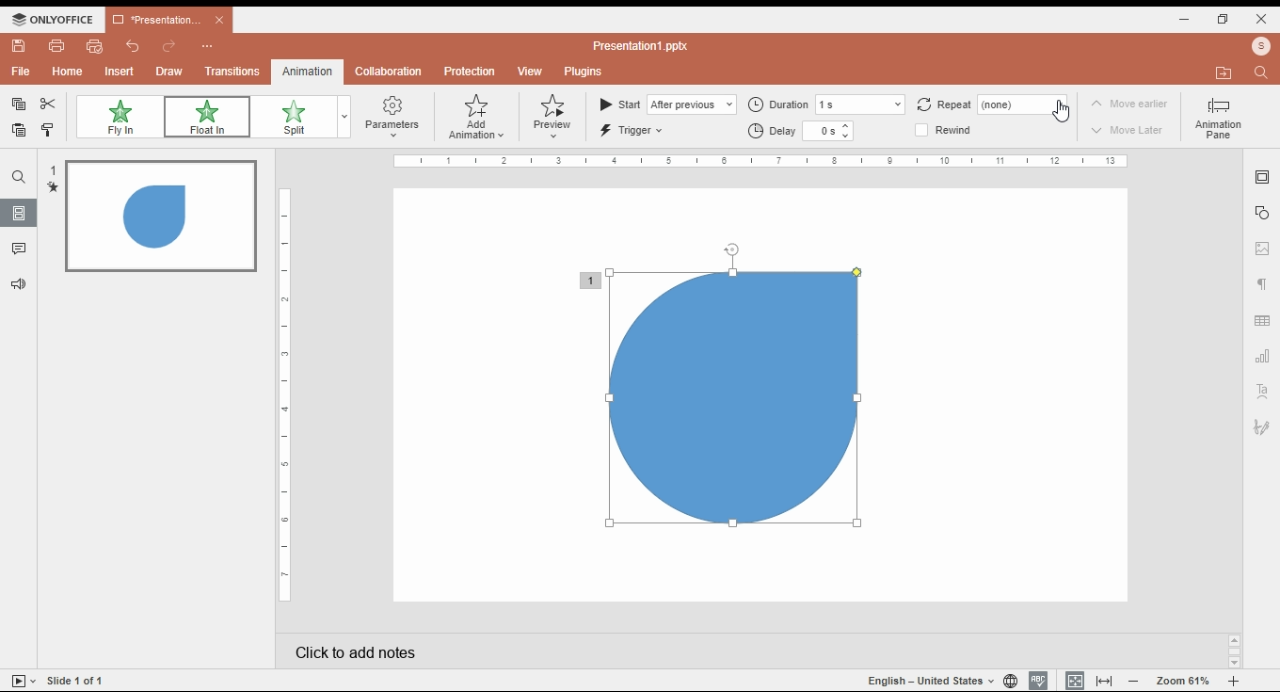  What do you see at coordinates (151, 217) in the screenshot?
I see `slide 1` at bounding box center [151, 217].